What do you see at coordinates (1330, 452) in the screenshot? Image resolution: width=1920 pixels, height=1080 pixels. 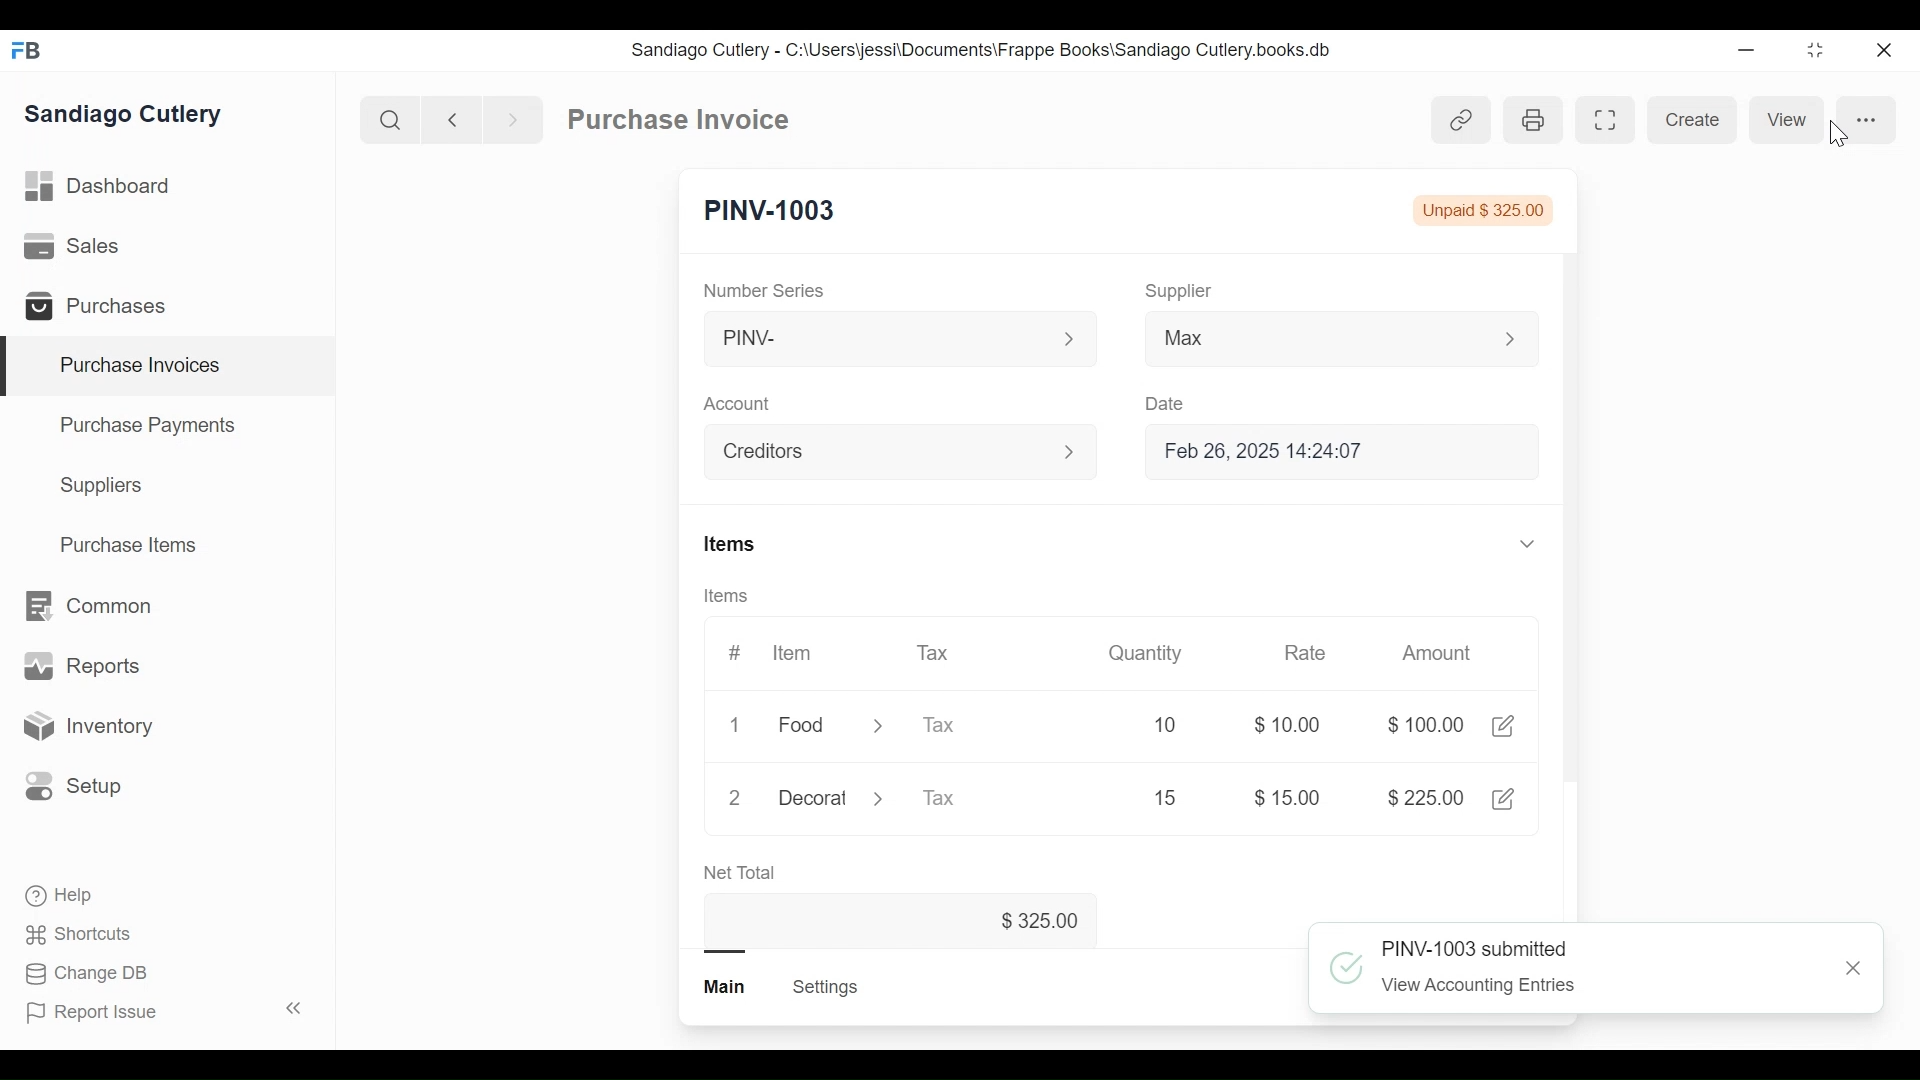 I see `Feb 26, 2025 14:24:07` at bounding box center [1330, 452].